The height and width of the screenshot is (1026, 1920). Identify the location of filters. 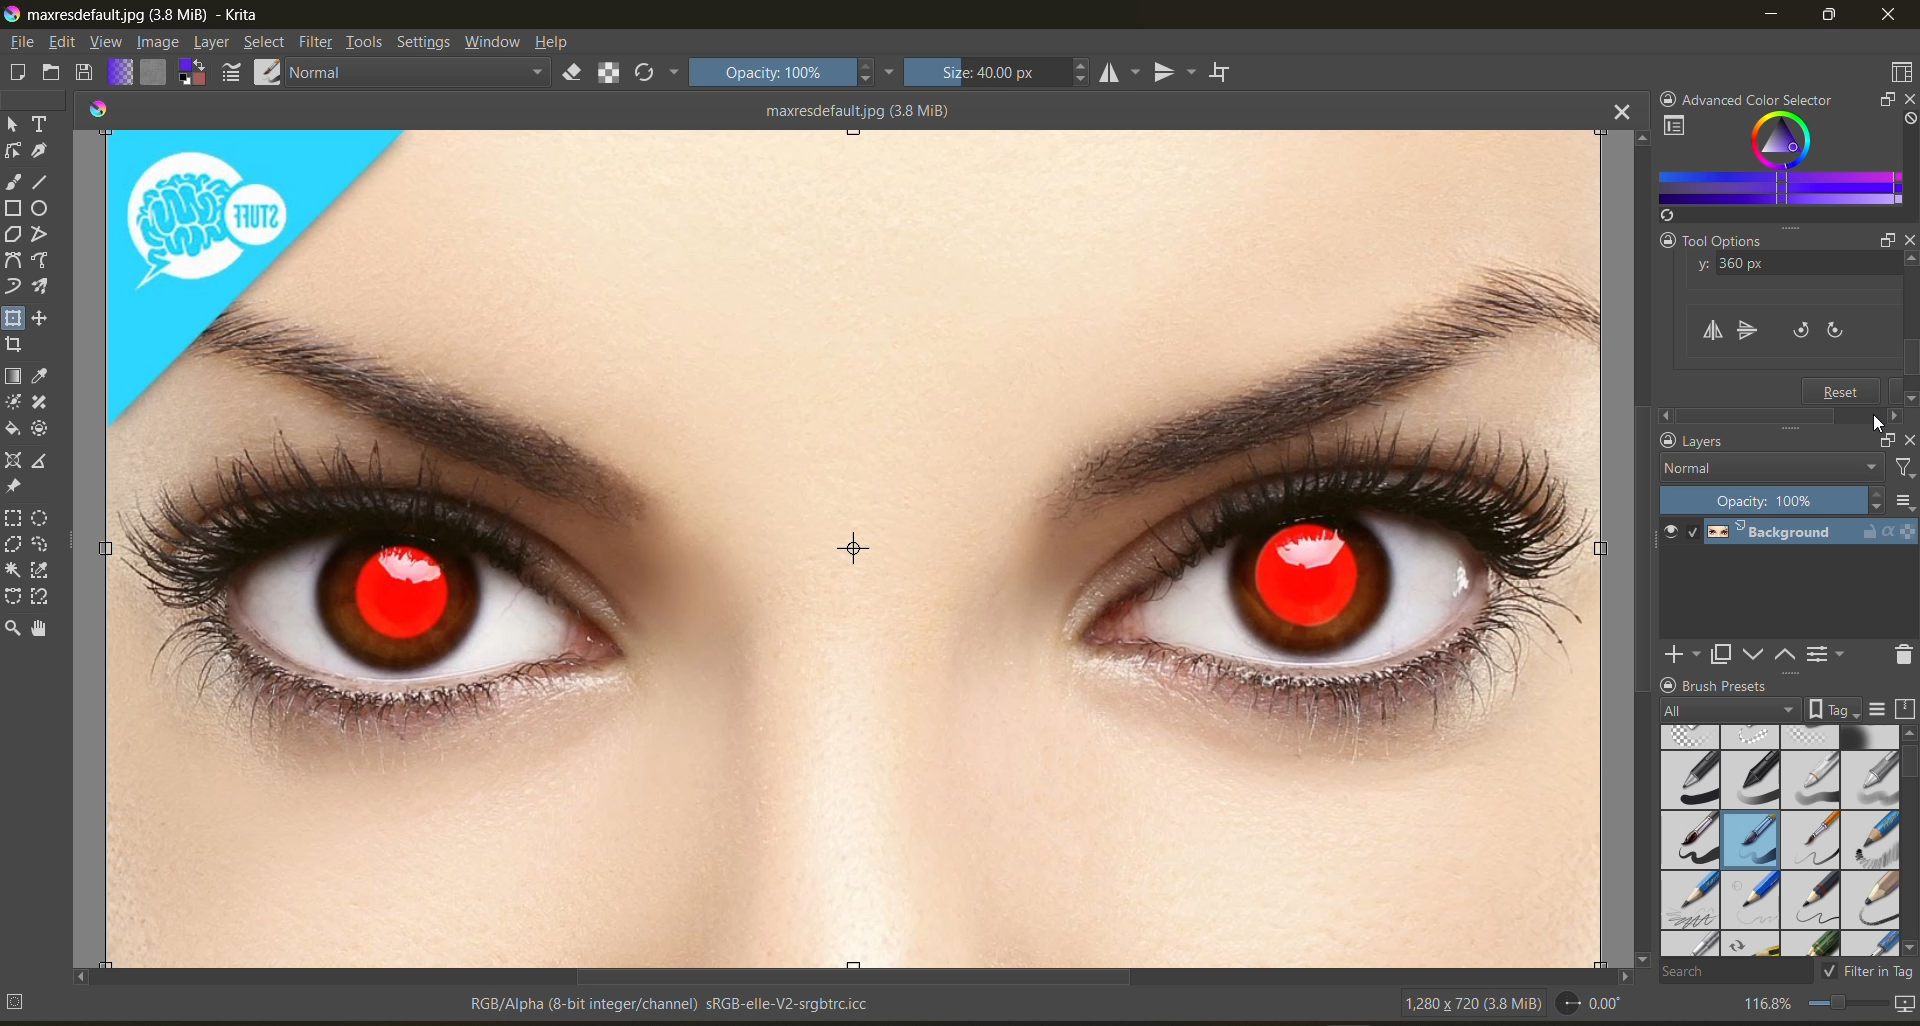
(317, 43).